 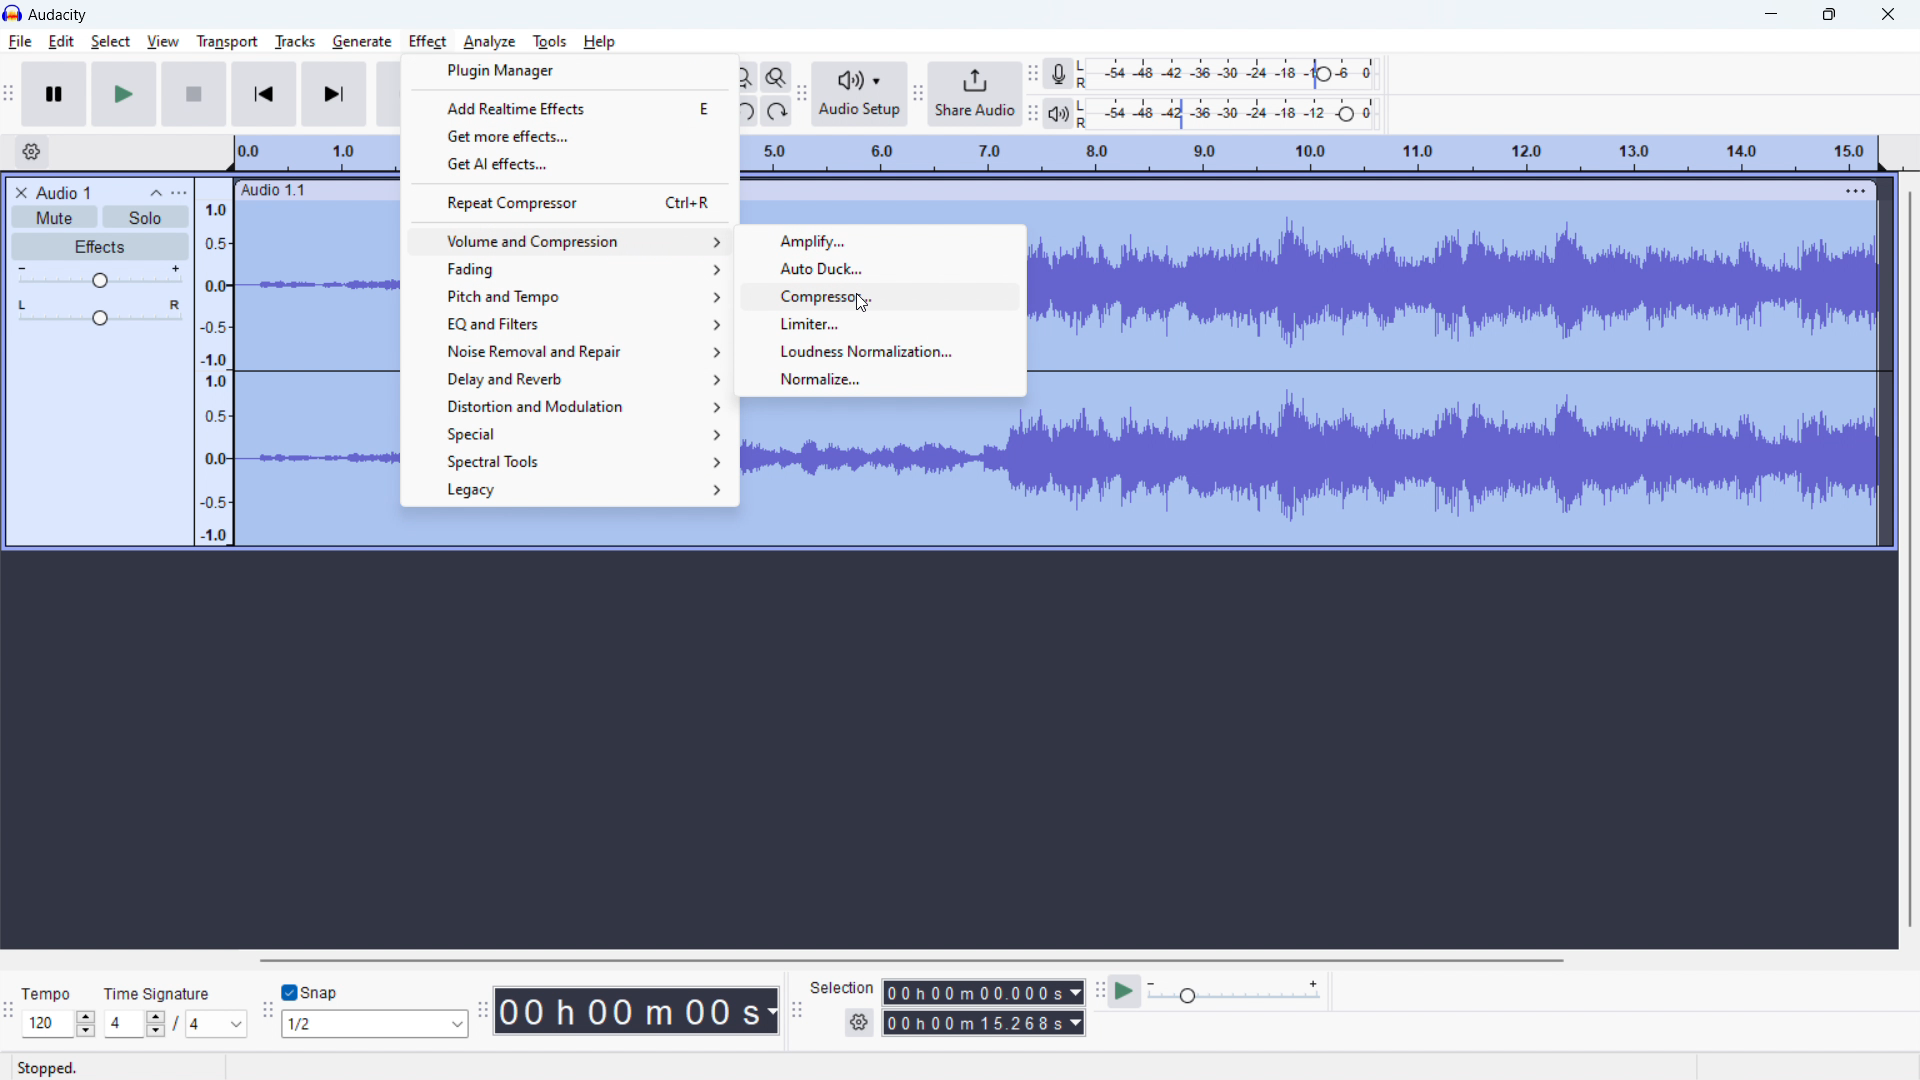 What do you see at coordinates (175, 1025) in the screenshot?
I see `4/4 (set time signature)` at bounding box center [175, 1025].